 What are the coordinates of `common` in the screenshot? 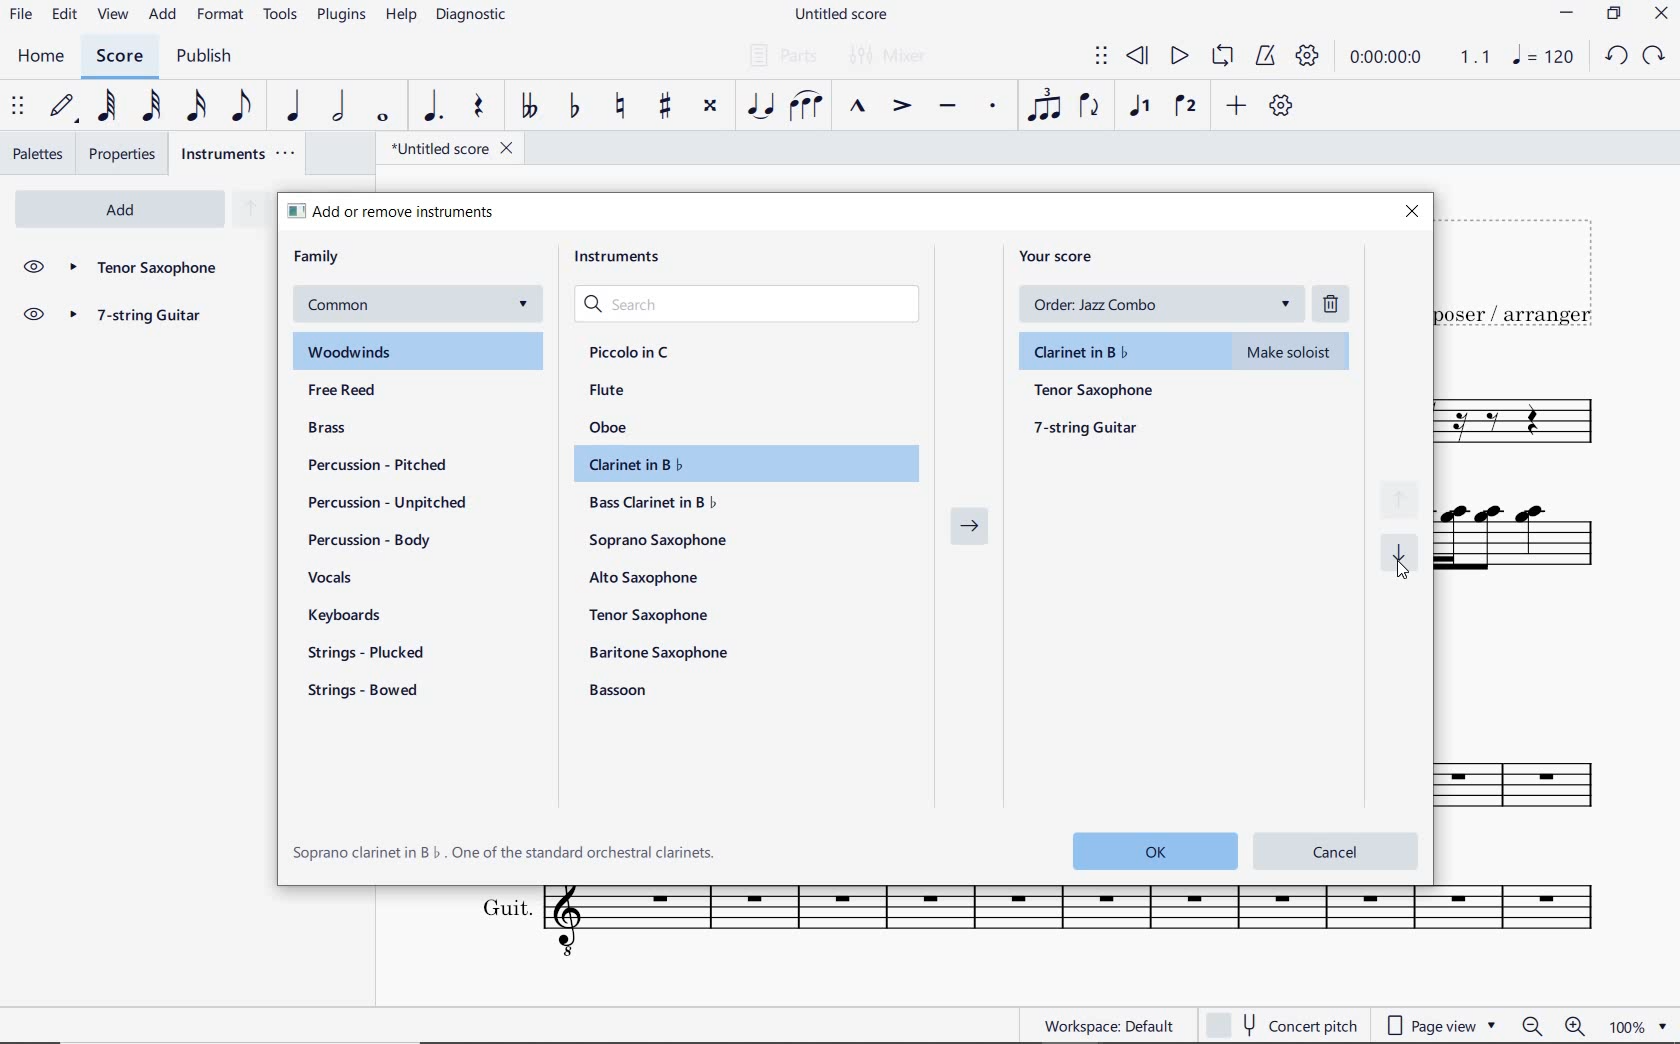 It's located at (415, 305).